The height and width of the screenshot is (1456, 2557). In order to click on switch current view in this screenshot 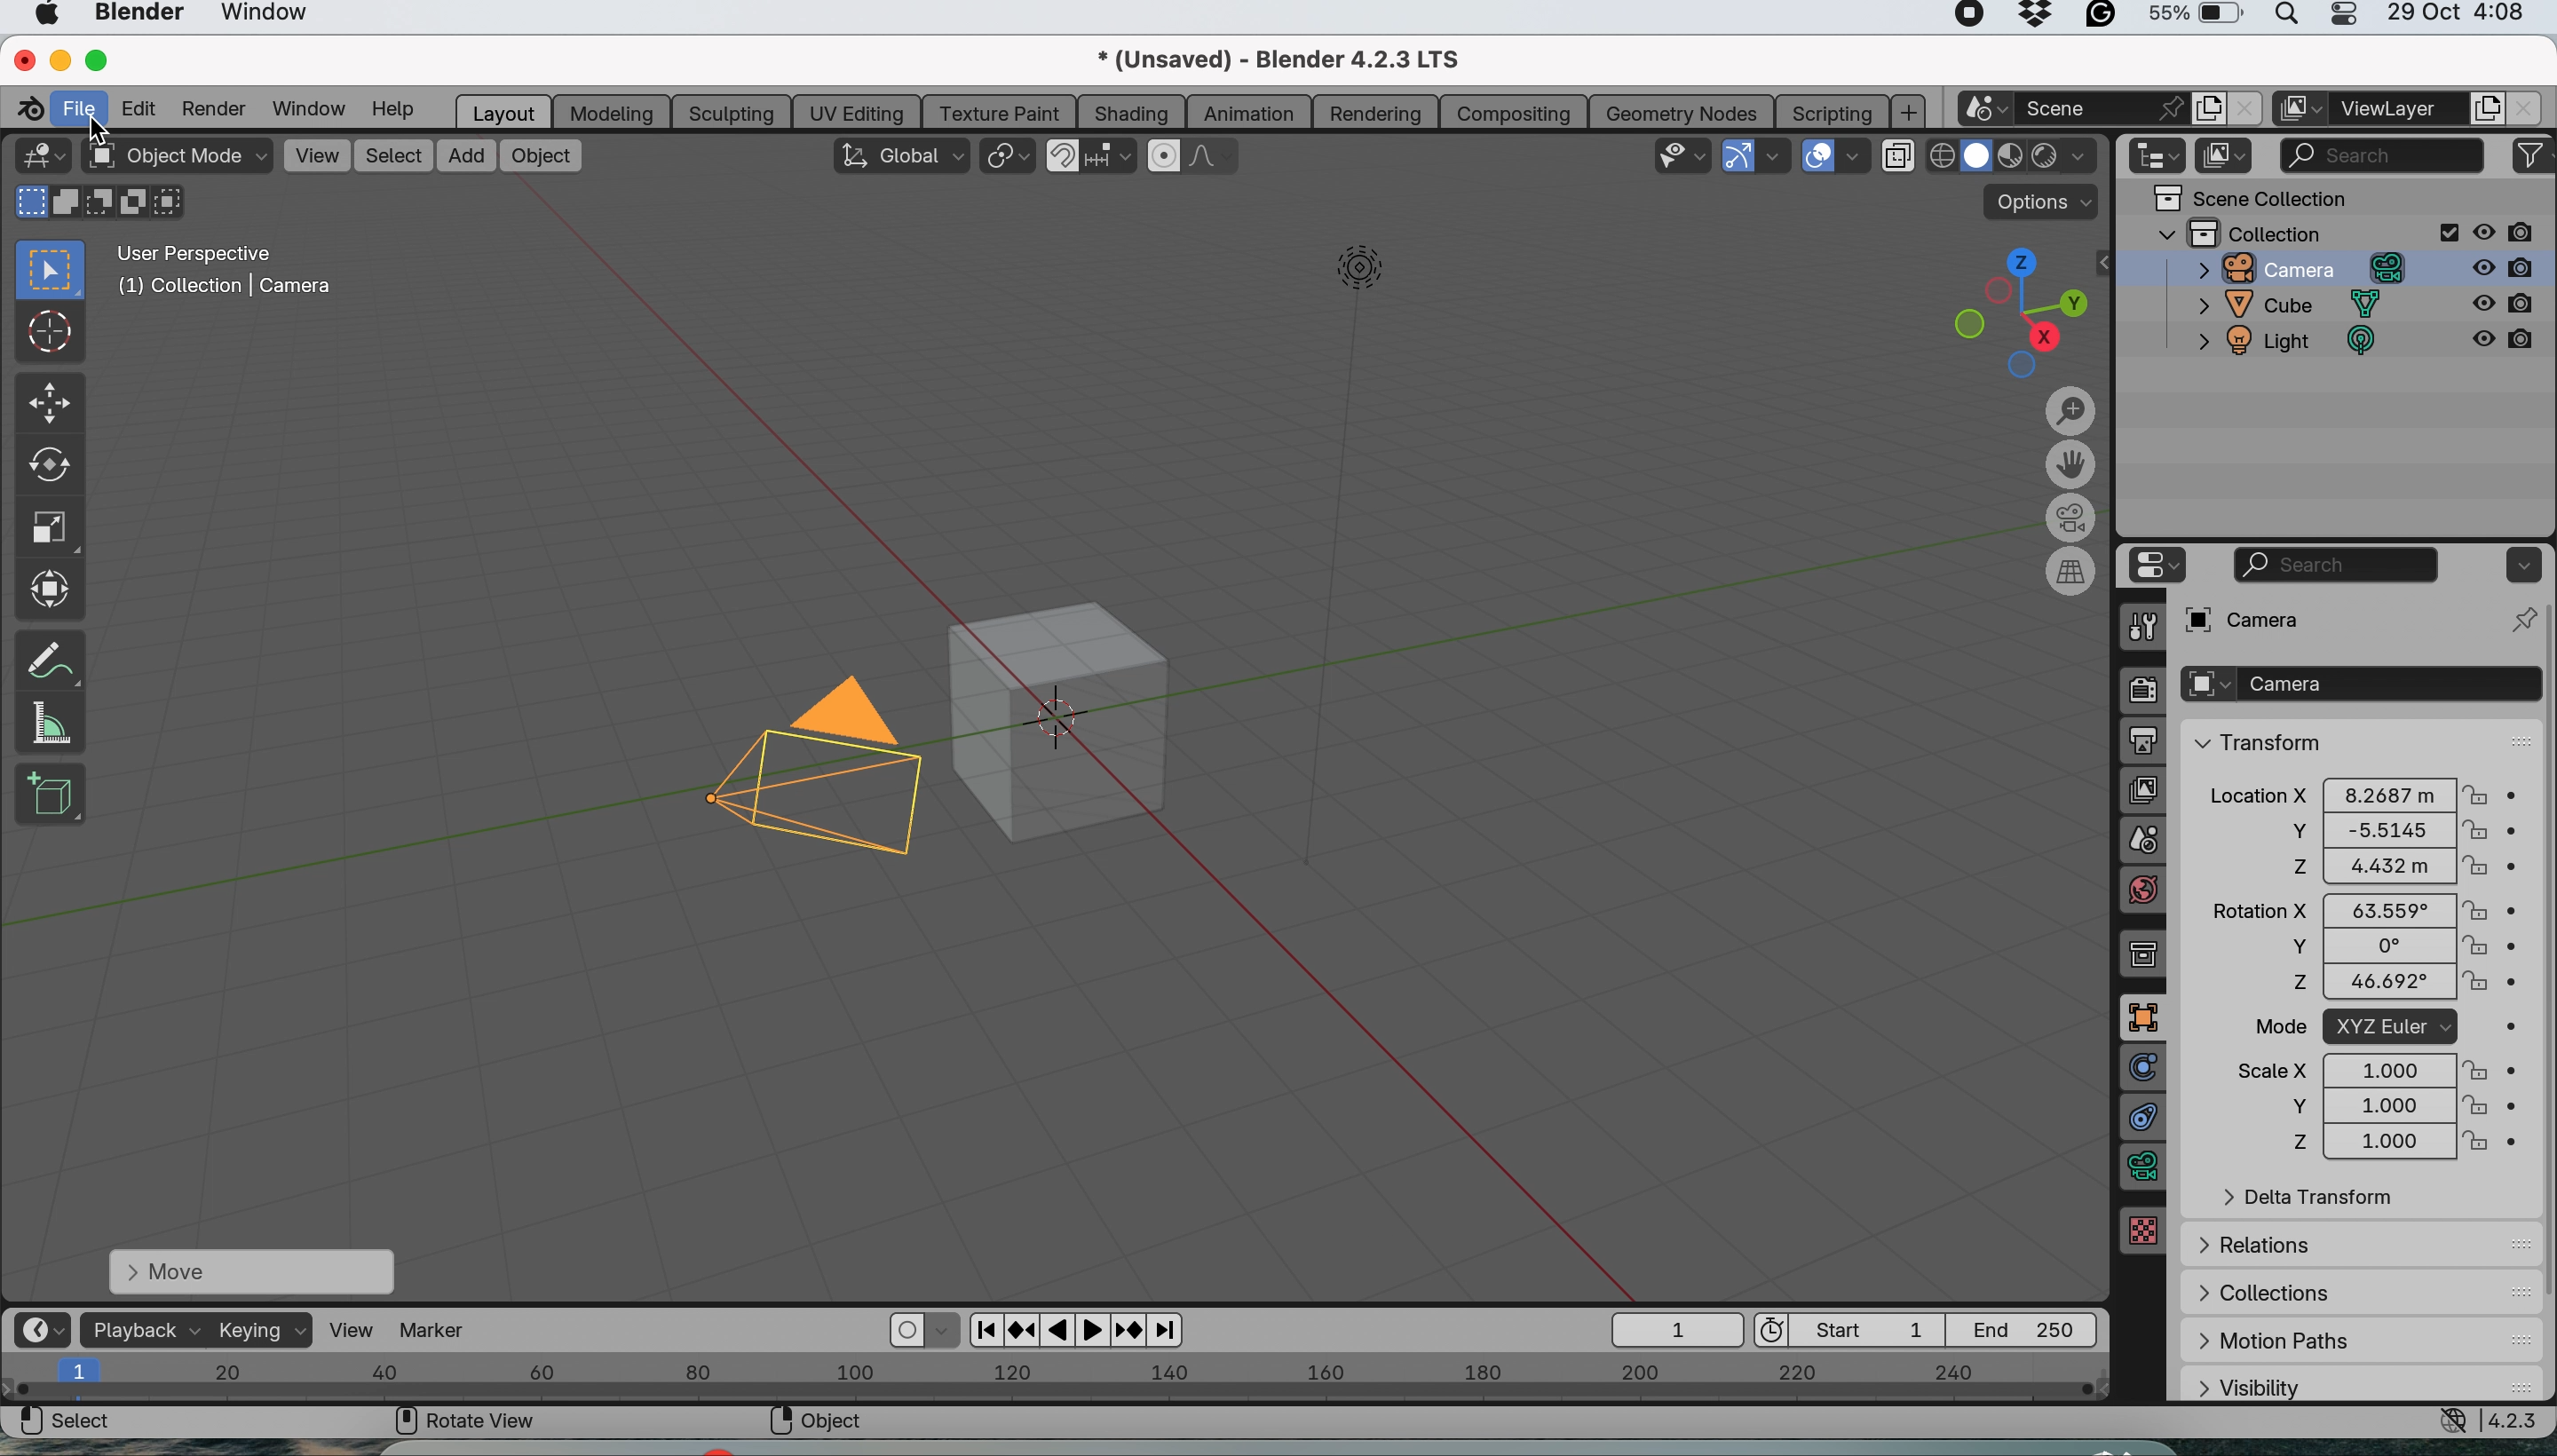, I will do `click(2067, 574)`.